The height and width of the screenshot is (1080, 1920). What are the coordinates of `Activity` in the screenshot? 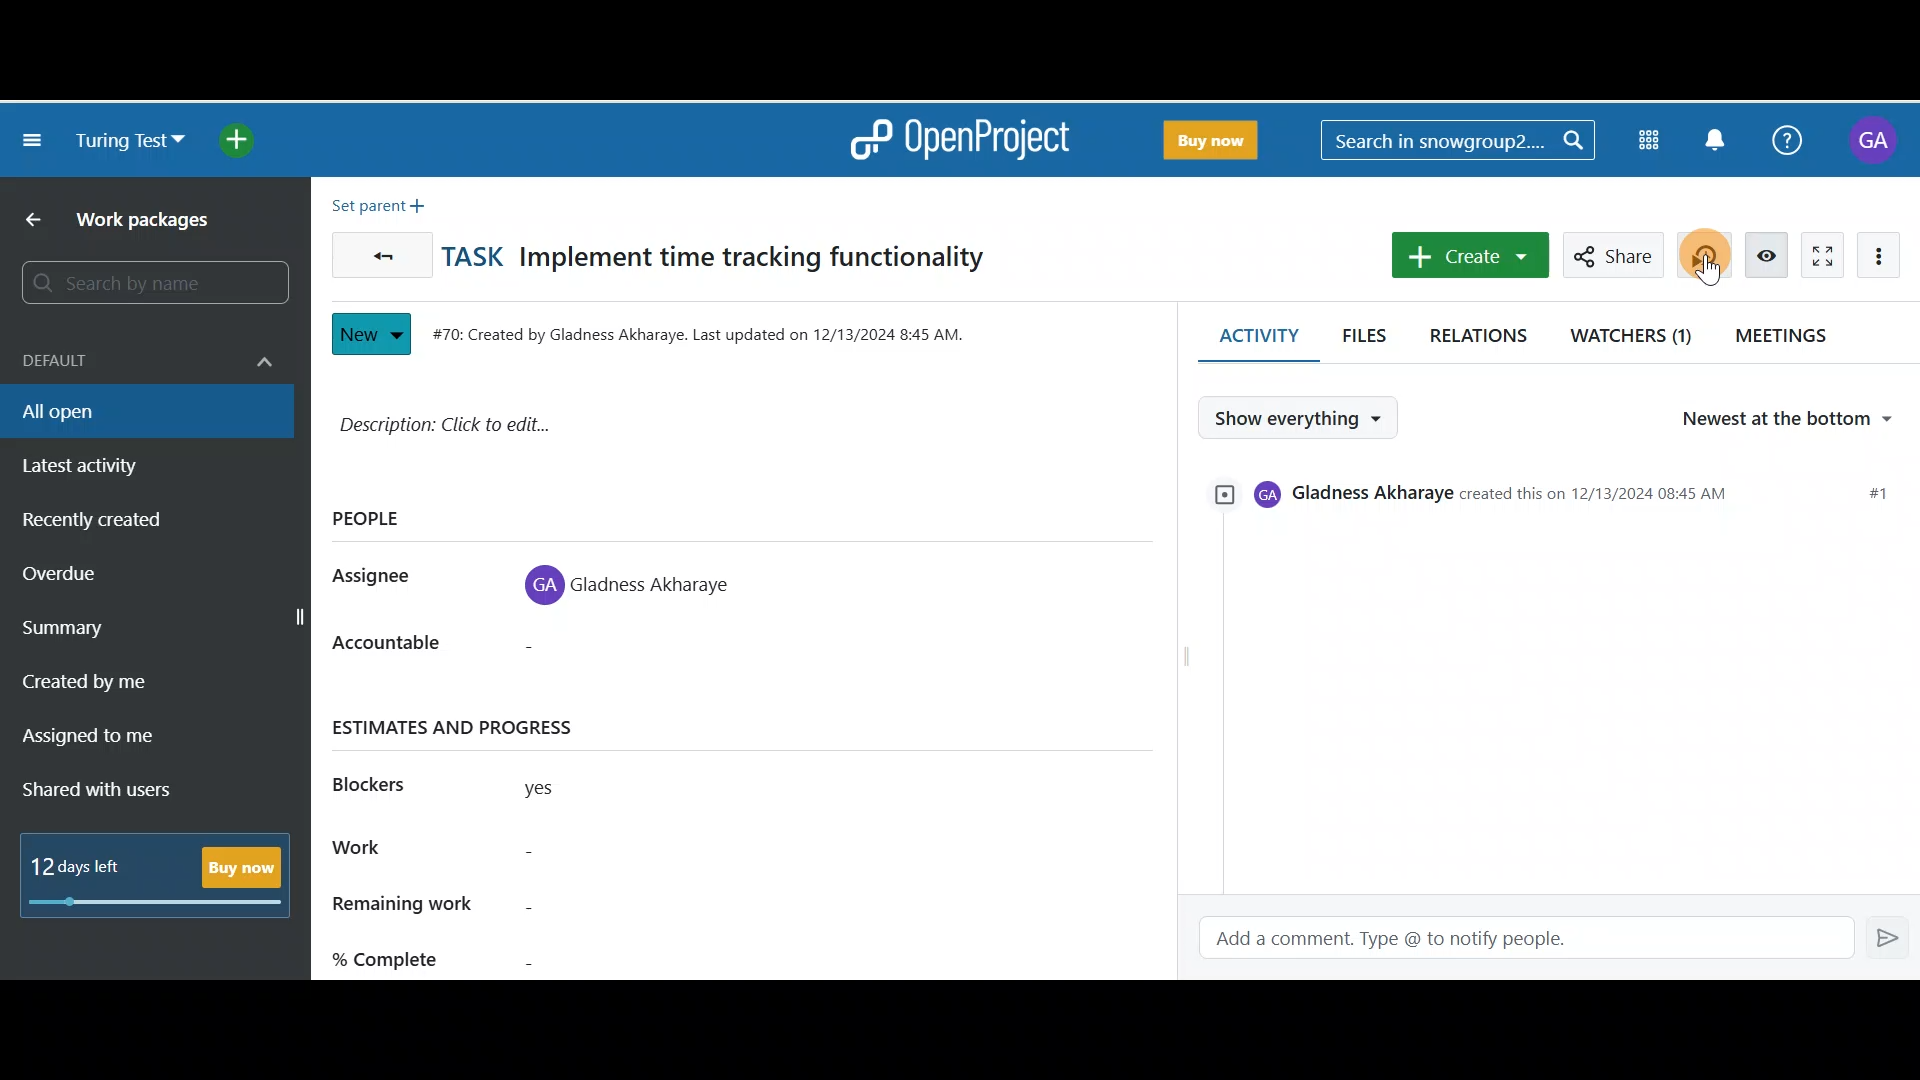 It's located at (1246, 335).